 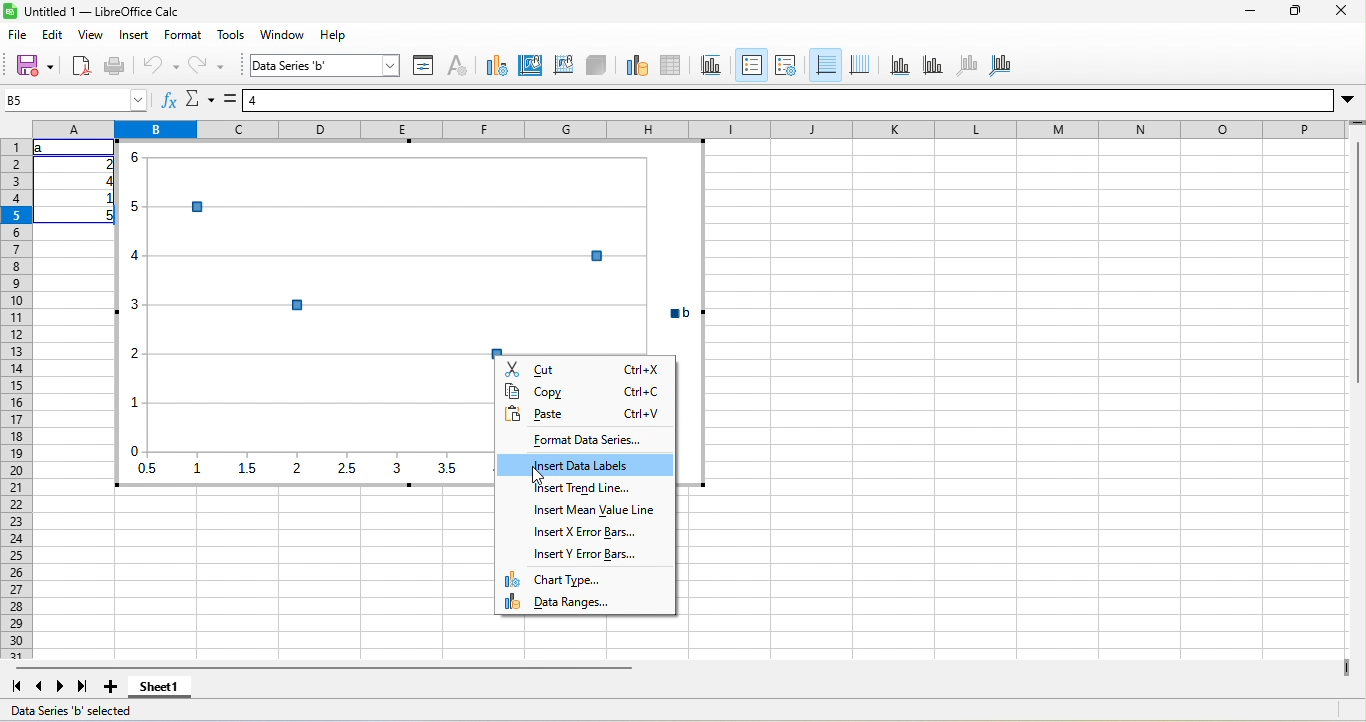 I want to click on Data Series 'b' selected, so click(x=71, y=710).